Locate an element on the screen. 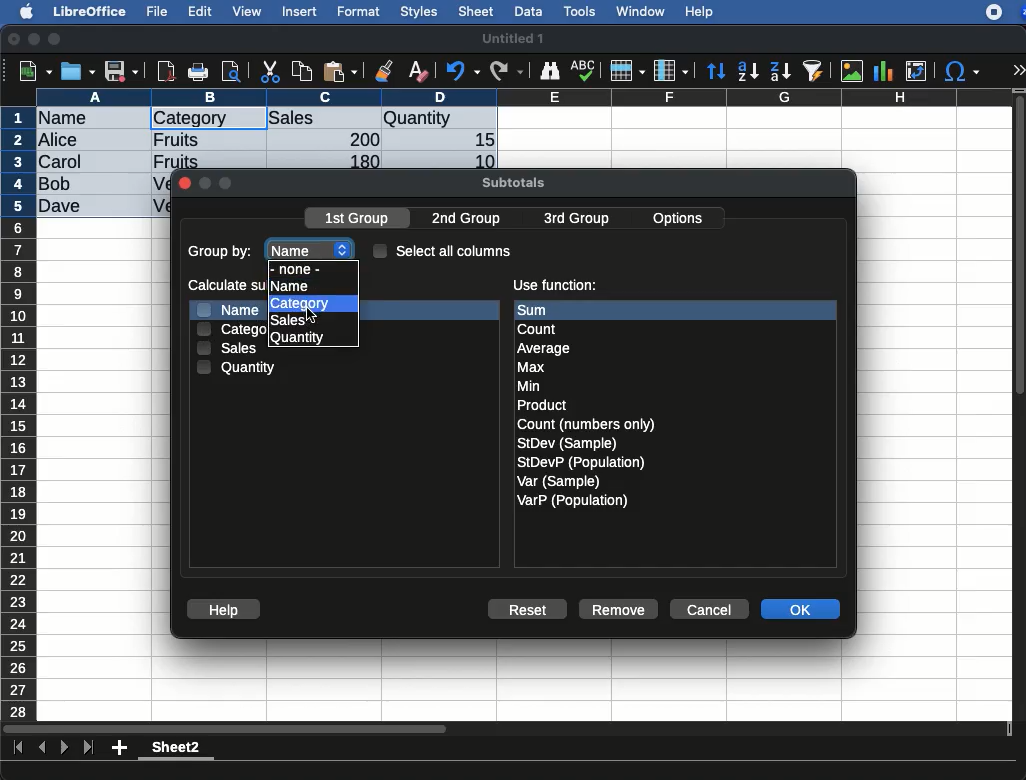 This screenshot has height=780, width=1026. next sheet is located at coordinates (62, 749).